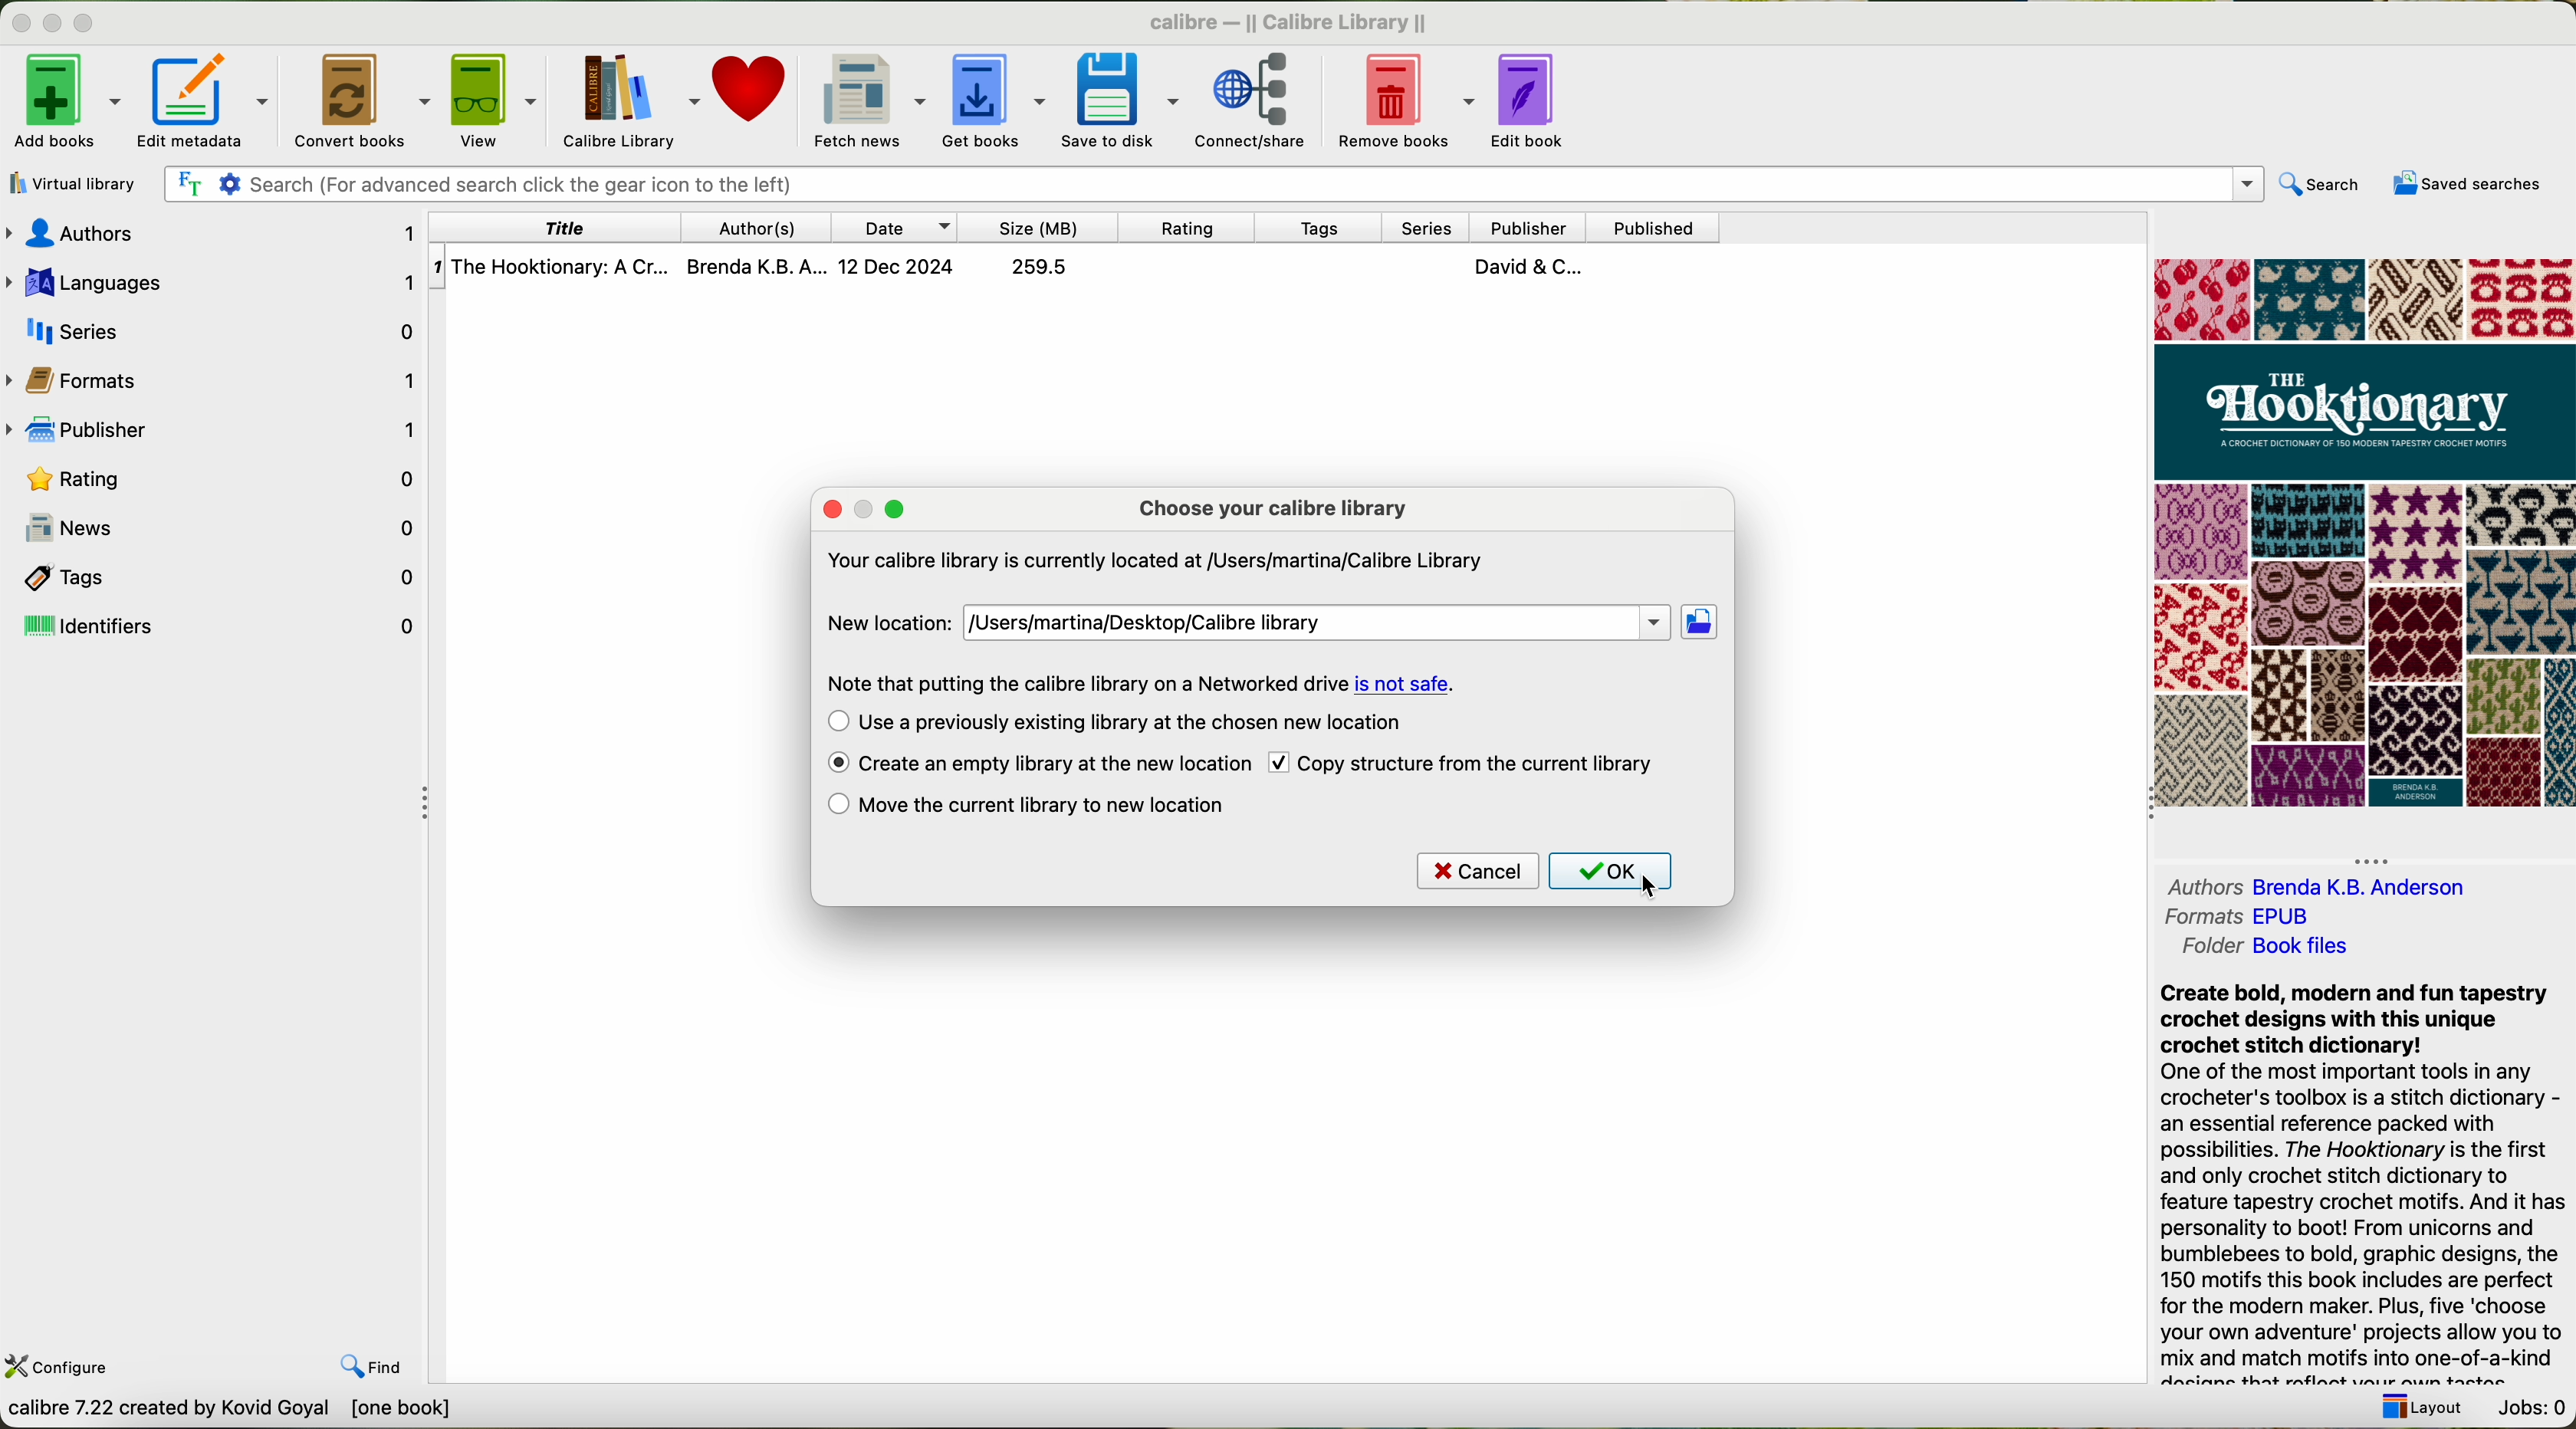  I want to click on jobs: 0, so click(2536, 1410).